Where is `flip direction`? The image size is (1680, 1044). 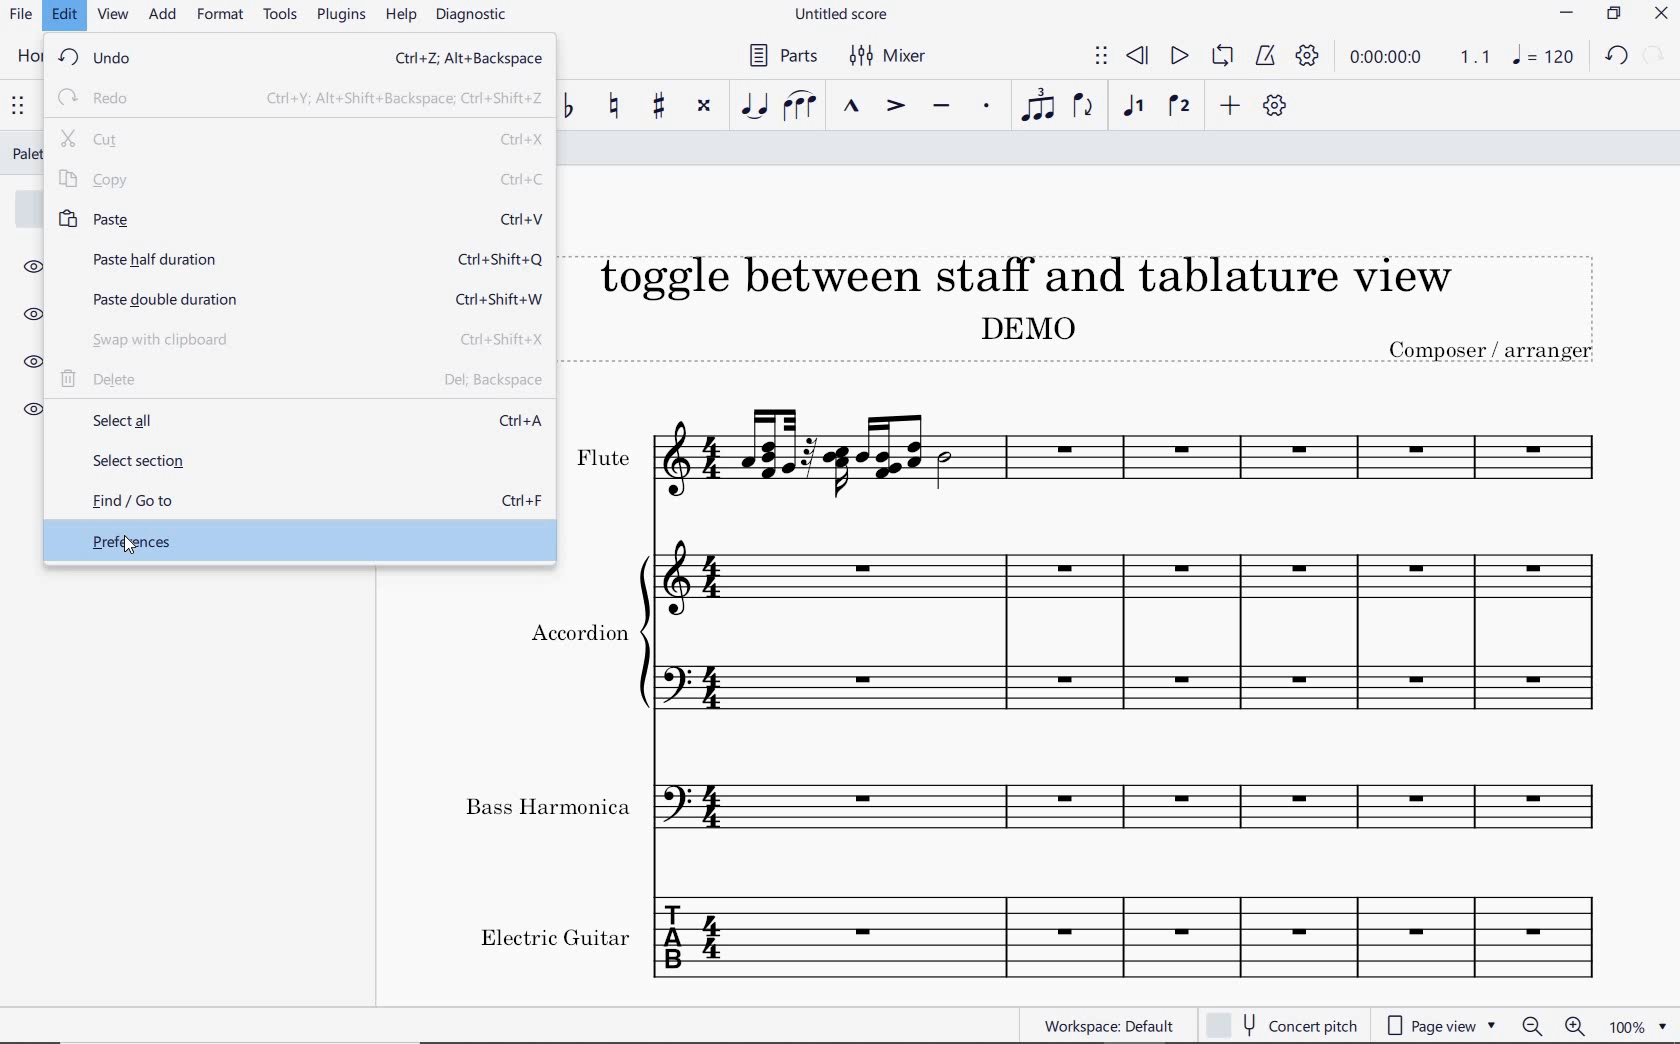
flip direction is located at coordinates (1088, 110).